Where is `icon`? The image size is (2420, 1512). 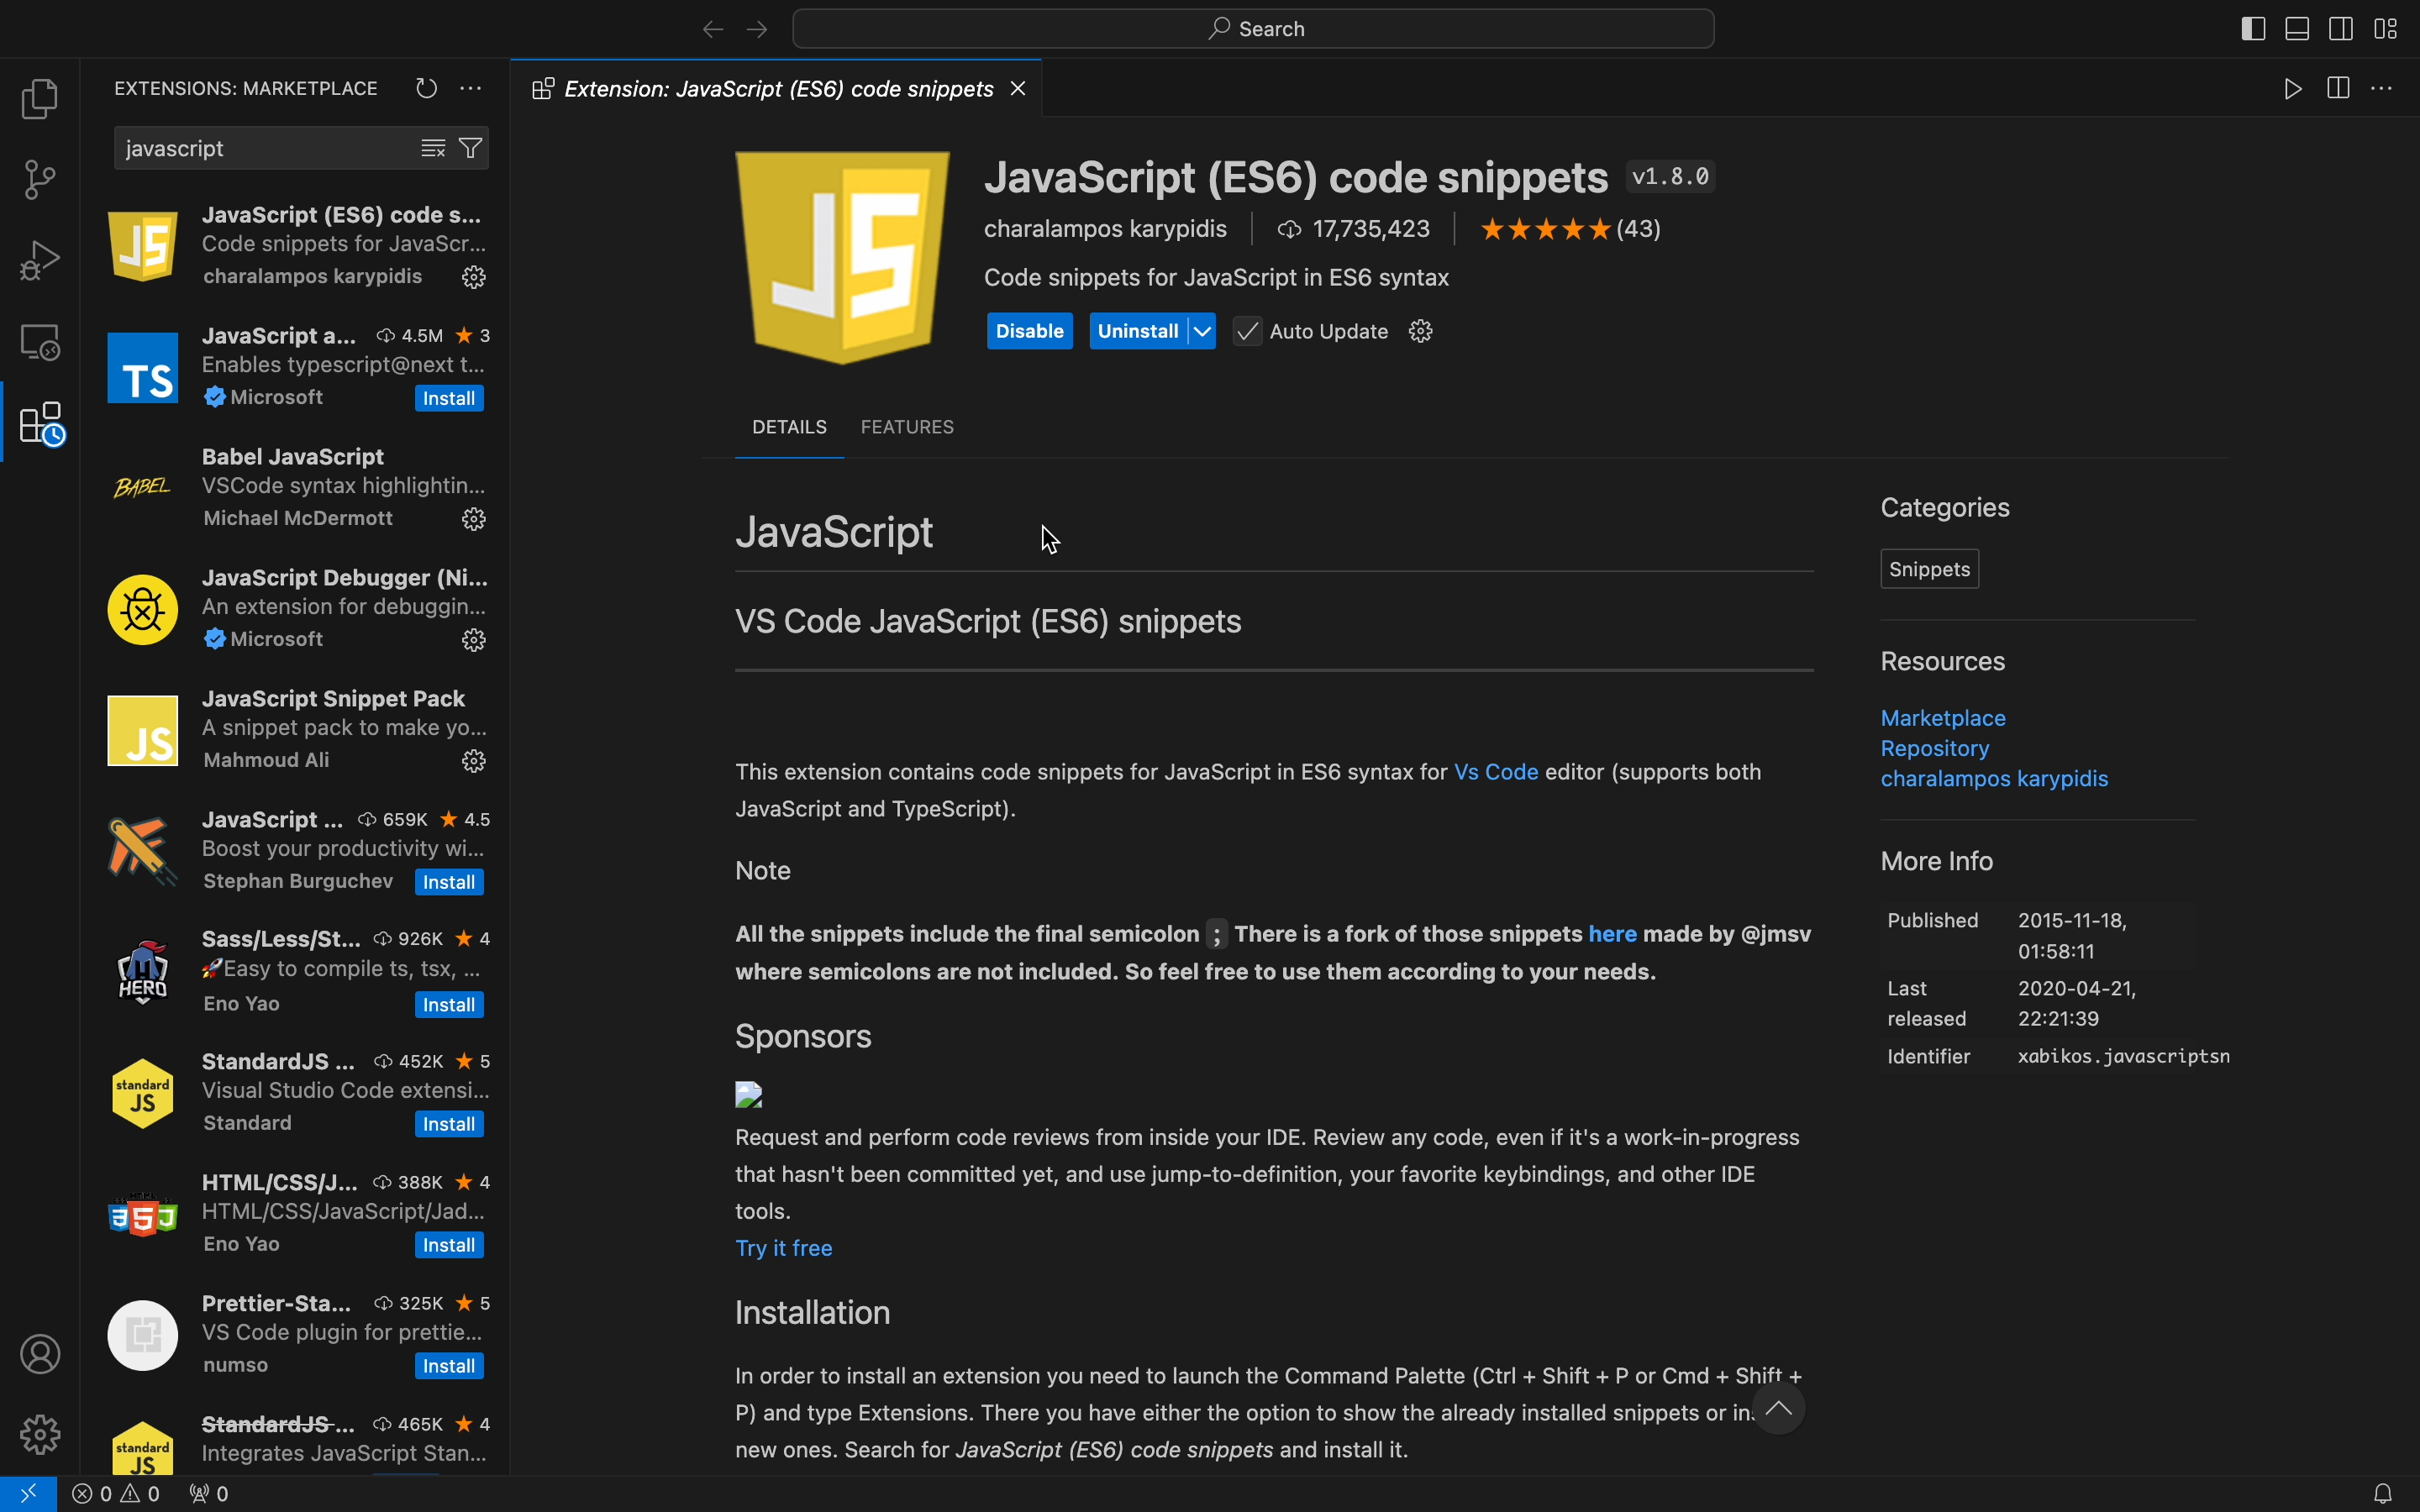
icon is located at coordinates (834, 253).